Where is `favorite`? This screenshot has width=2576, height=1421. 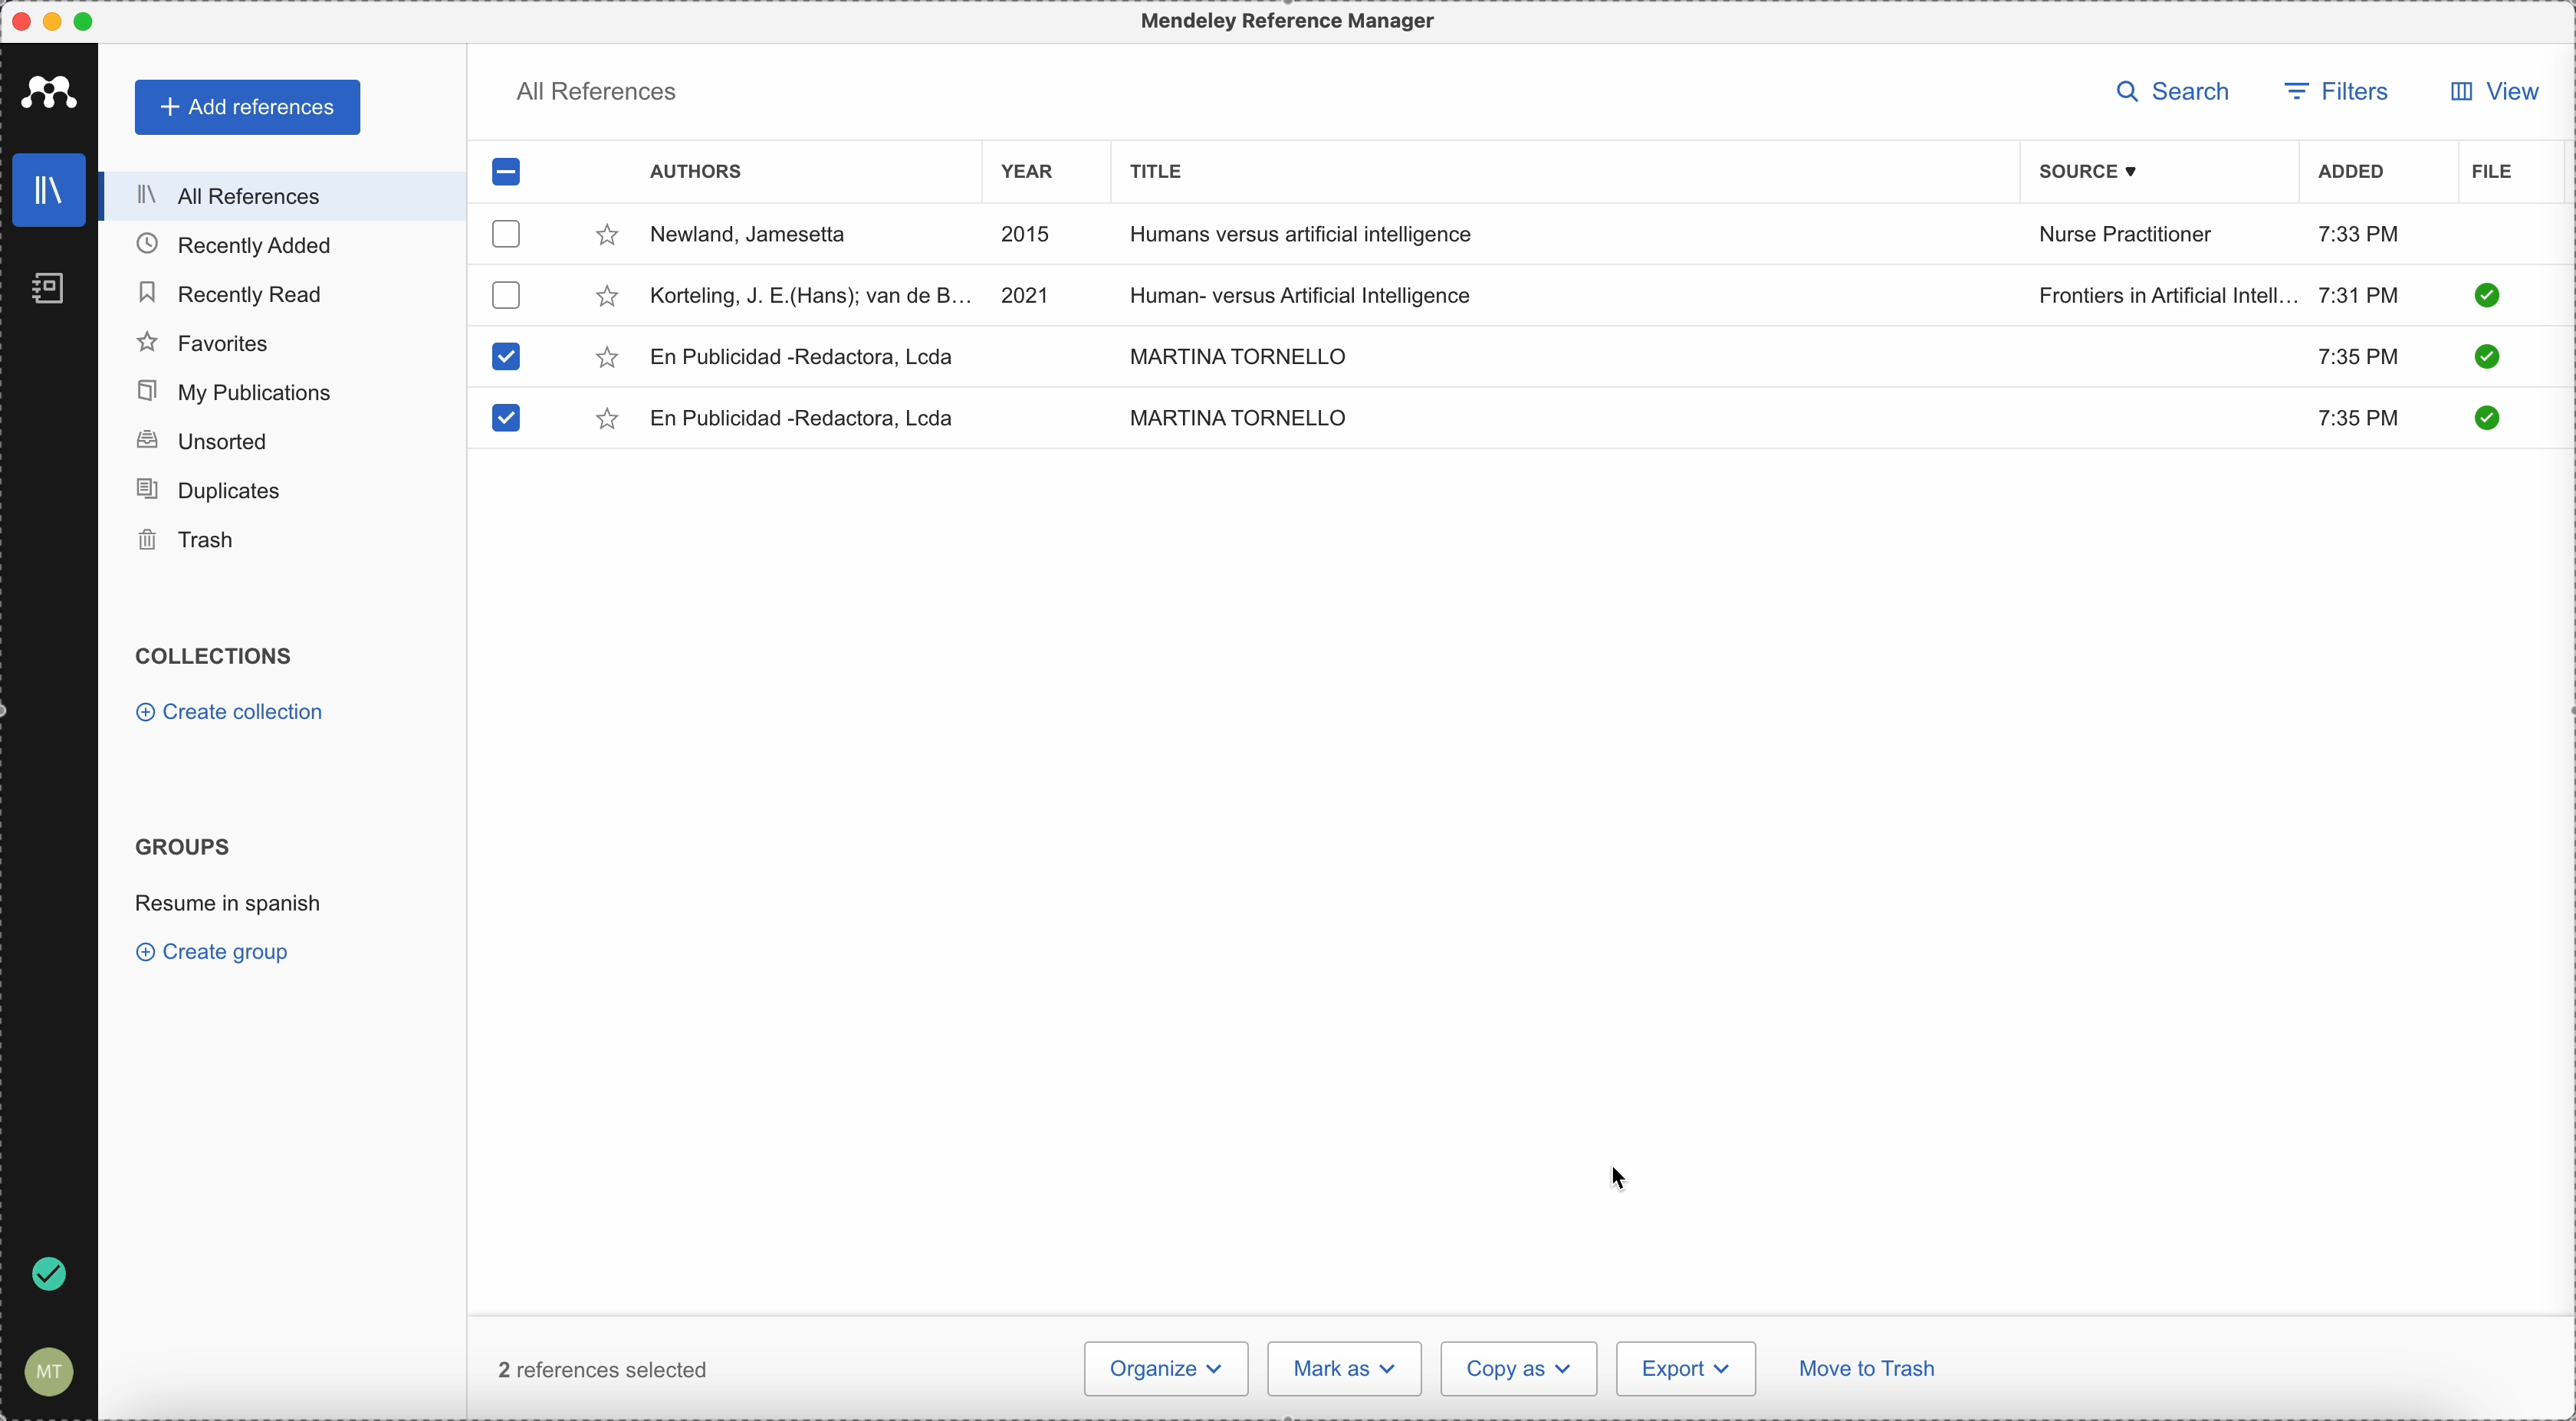
favorite is located at coordinates (610, 422).